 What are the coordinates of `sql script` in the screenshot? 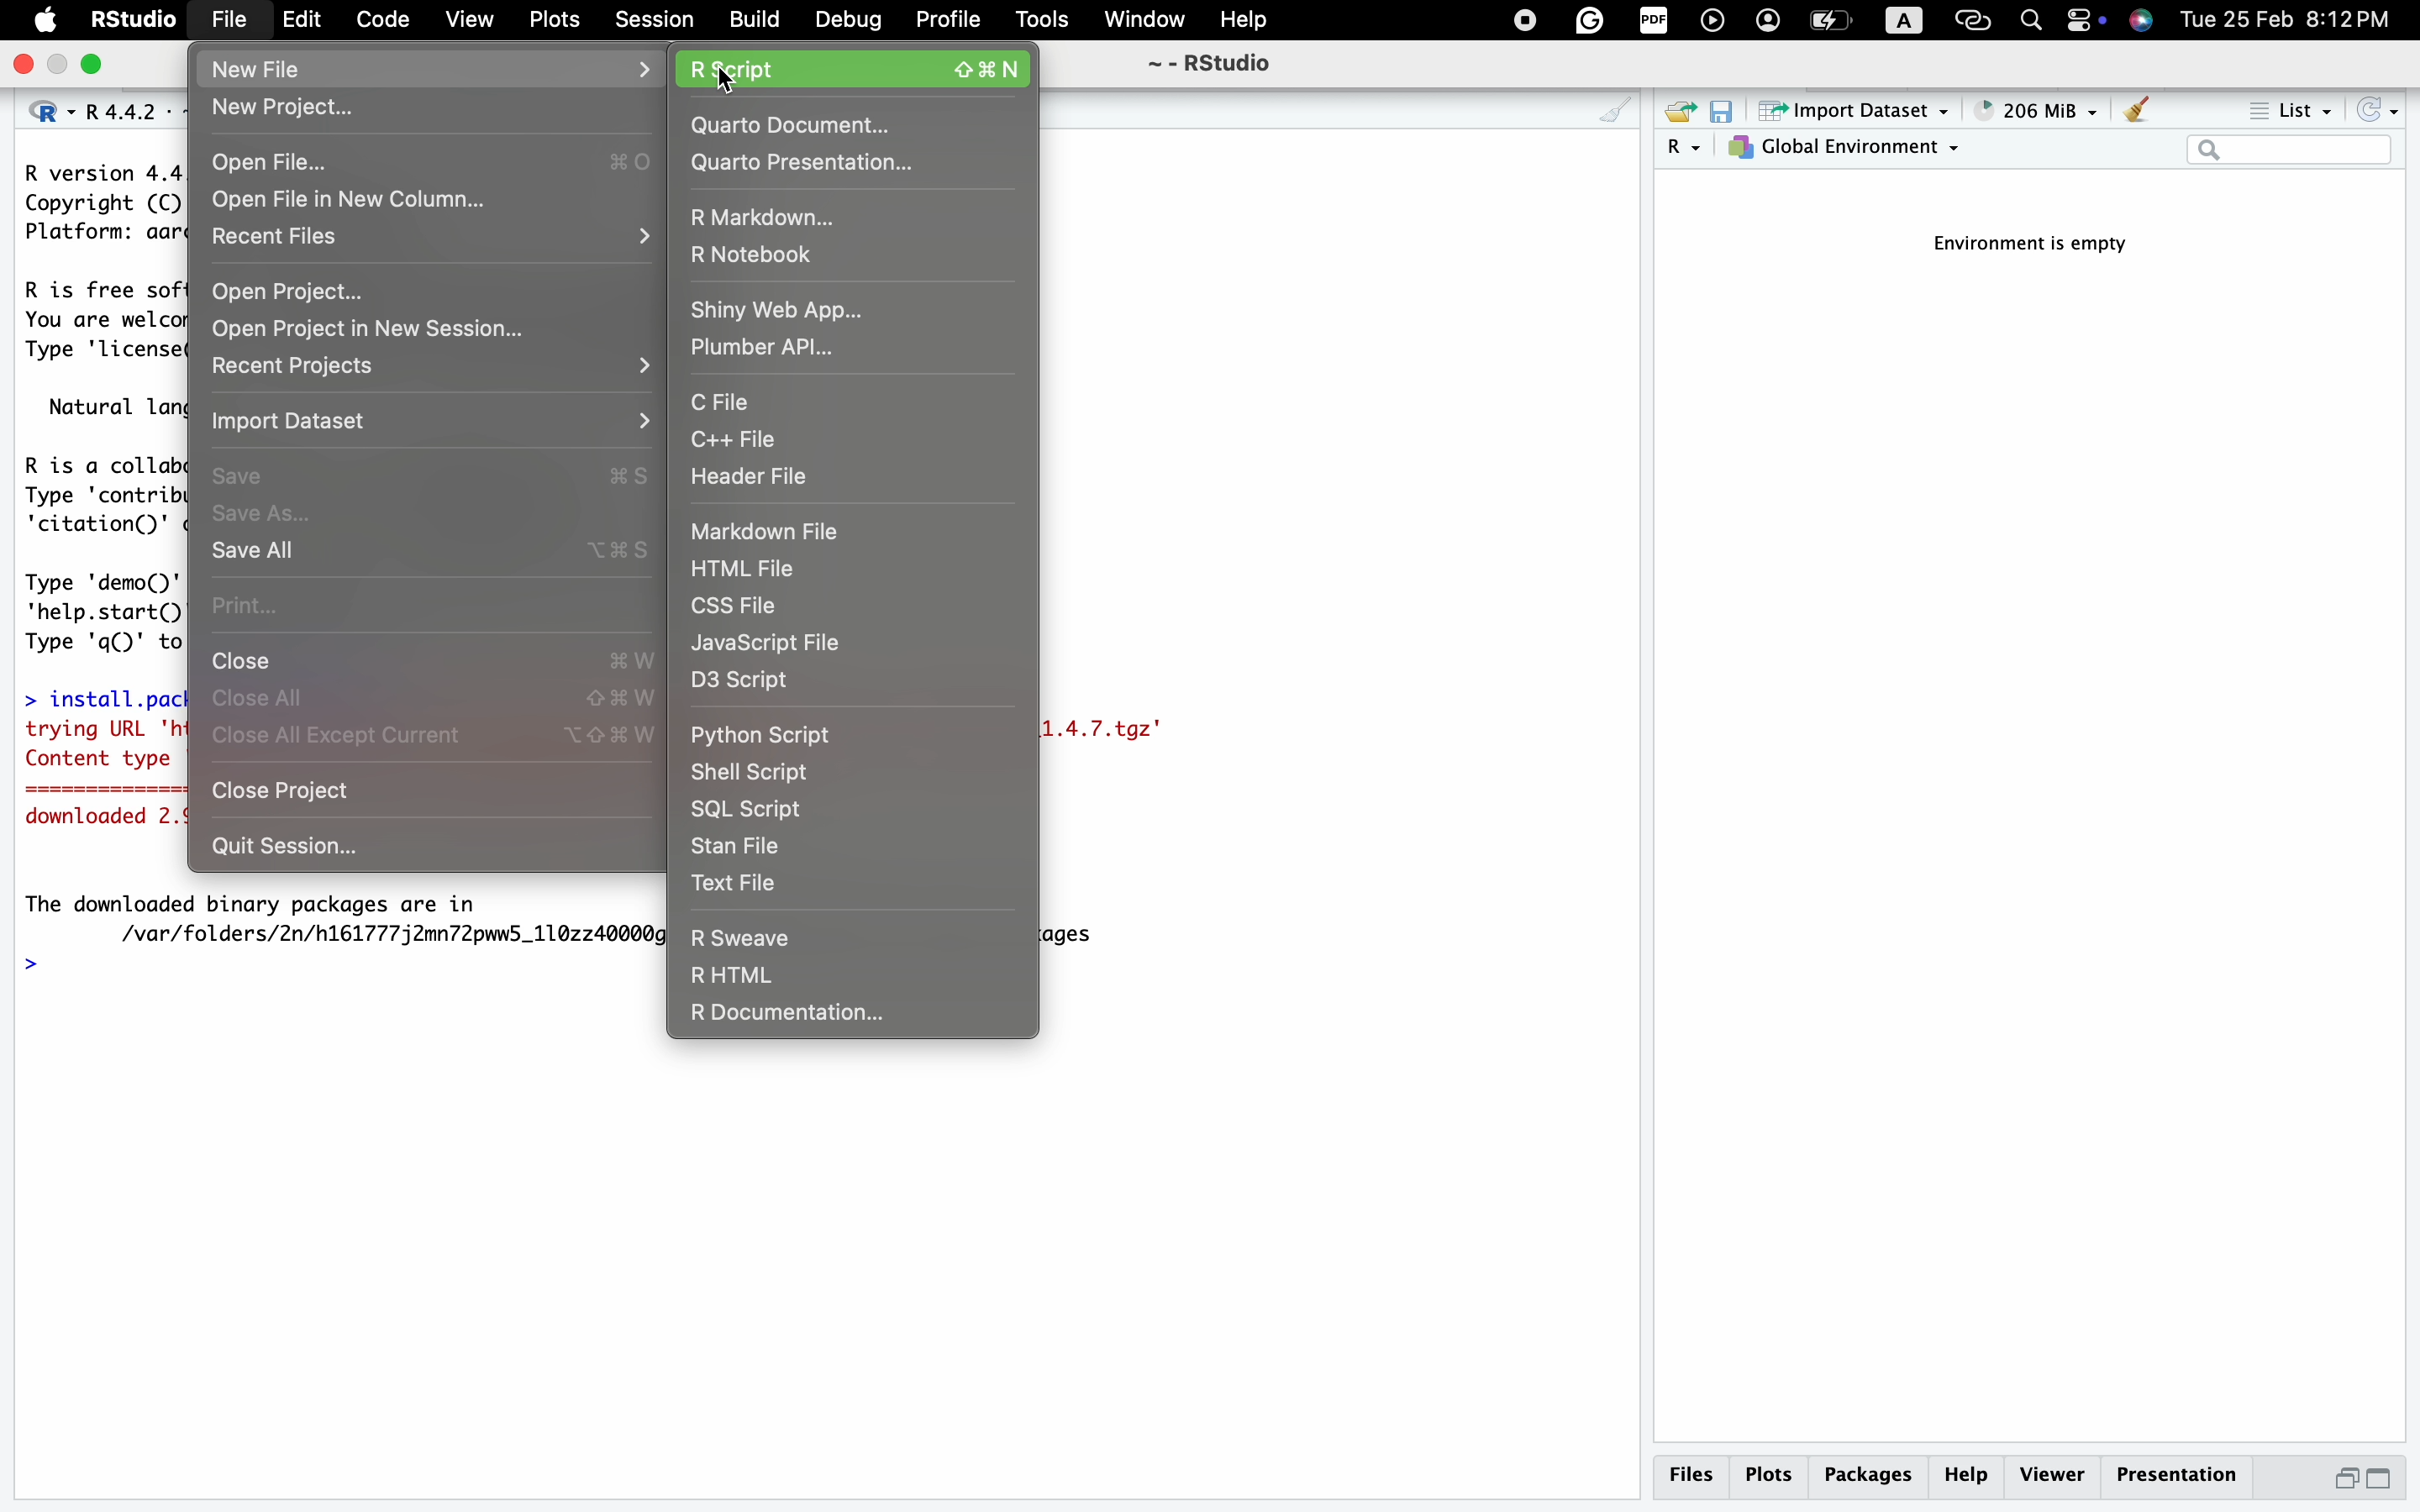 It's located at (808, 811).